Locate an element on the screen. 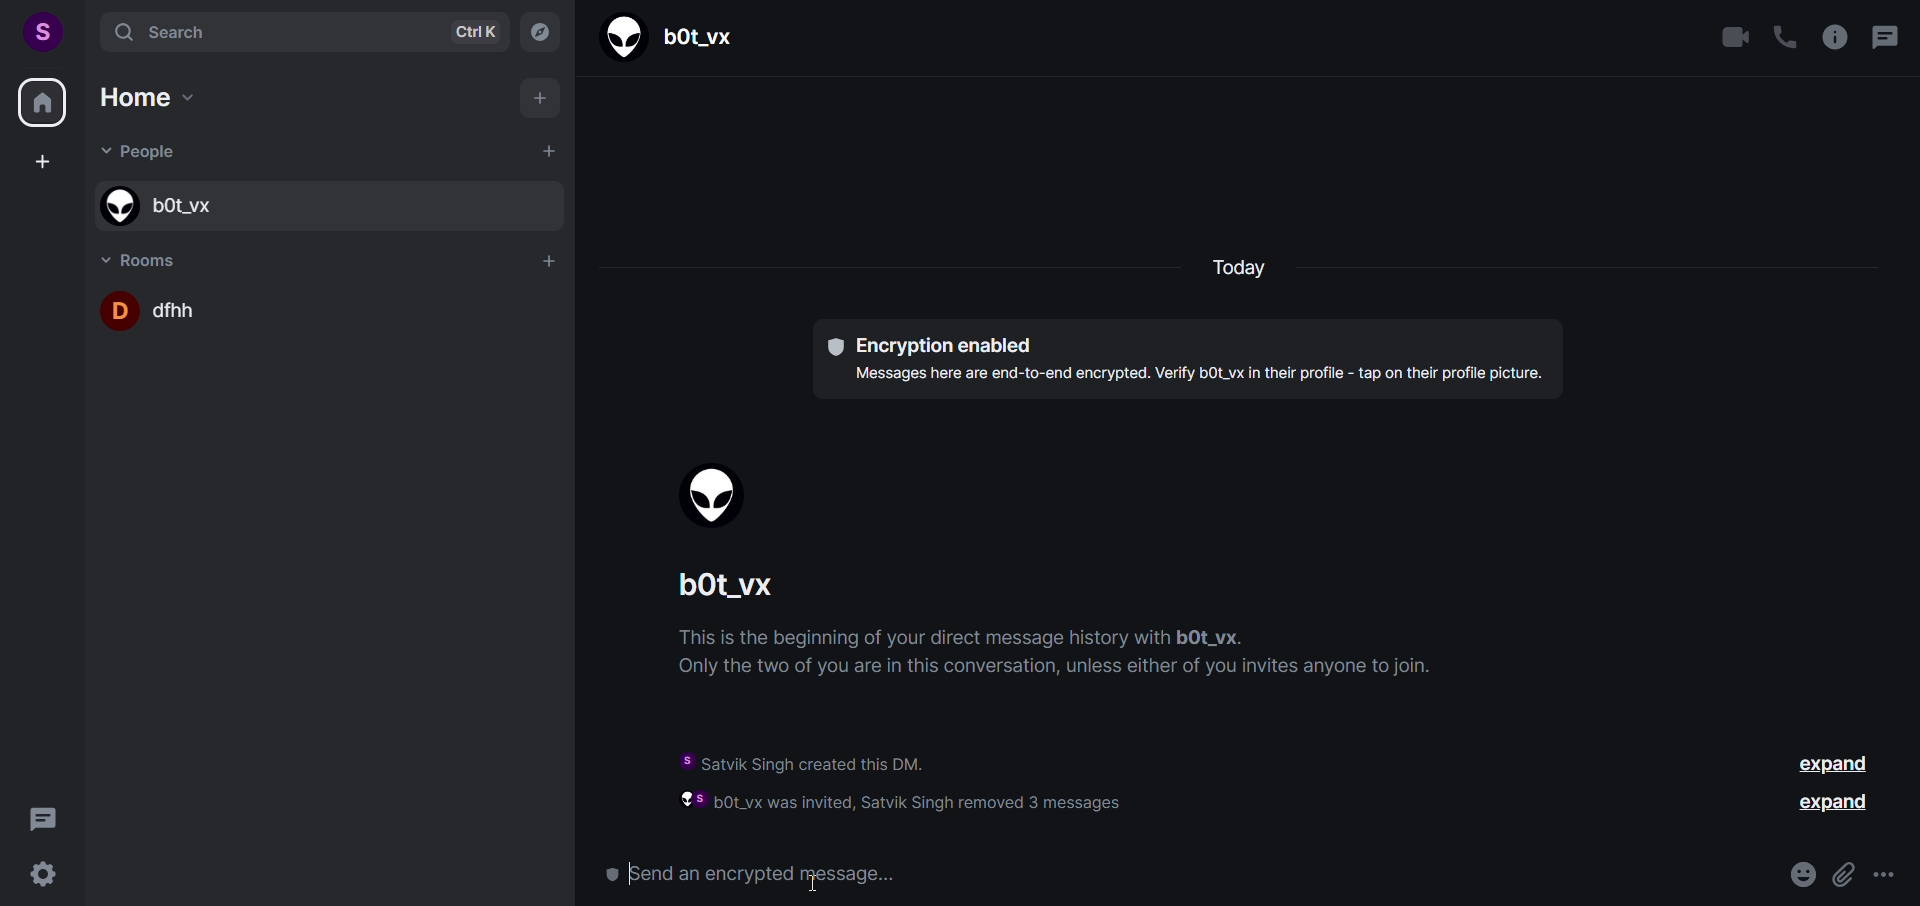 Image resolution: width=1920 pixels, height=906 pixels. settings is located at coordinates (47, 875).